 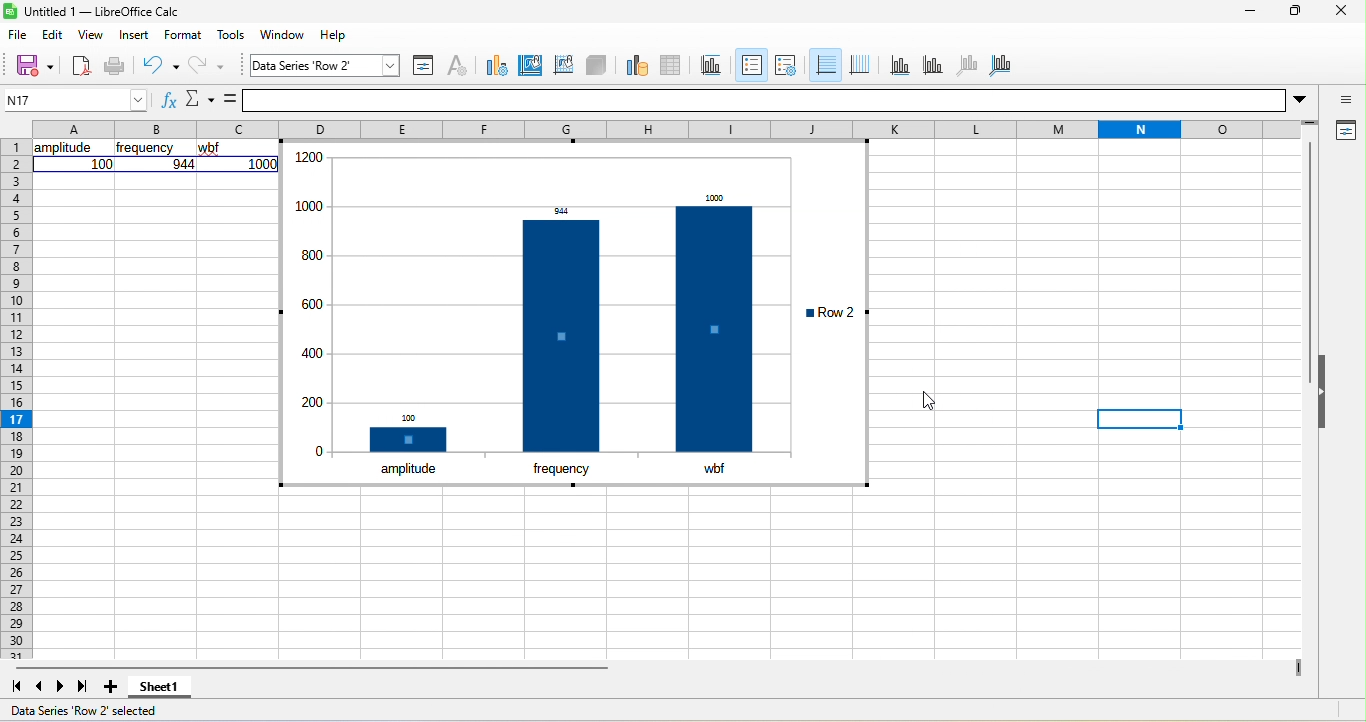 What do you see at coordinates (27, 65) in the screenshot?
I see `save` at bounding box center [27, 65].